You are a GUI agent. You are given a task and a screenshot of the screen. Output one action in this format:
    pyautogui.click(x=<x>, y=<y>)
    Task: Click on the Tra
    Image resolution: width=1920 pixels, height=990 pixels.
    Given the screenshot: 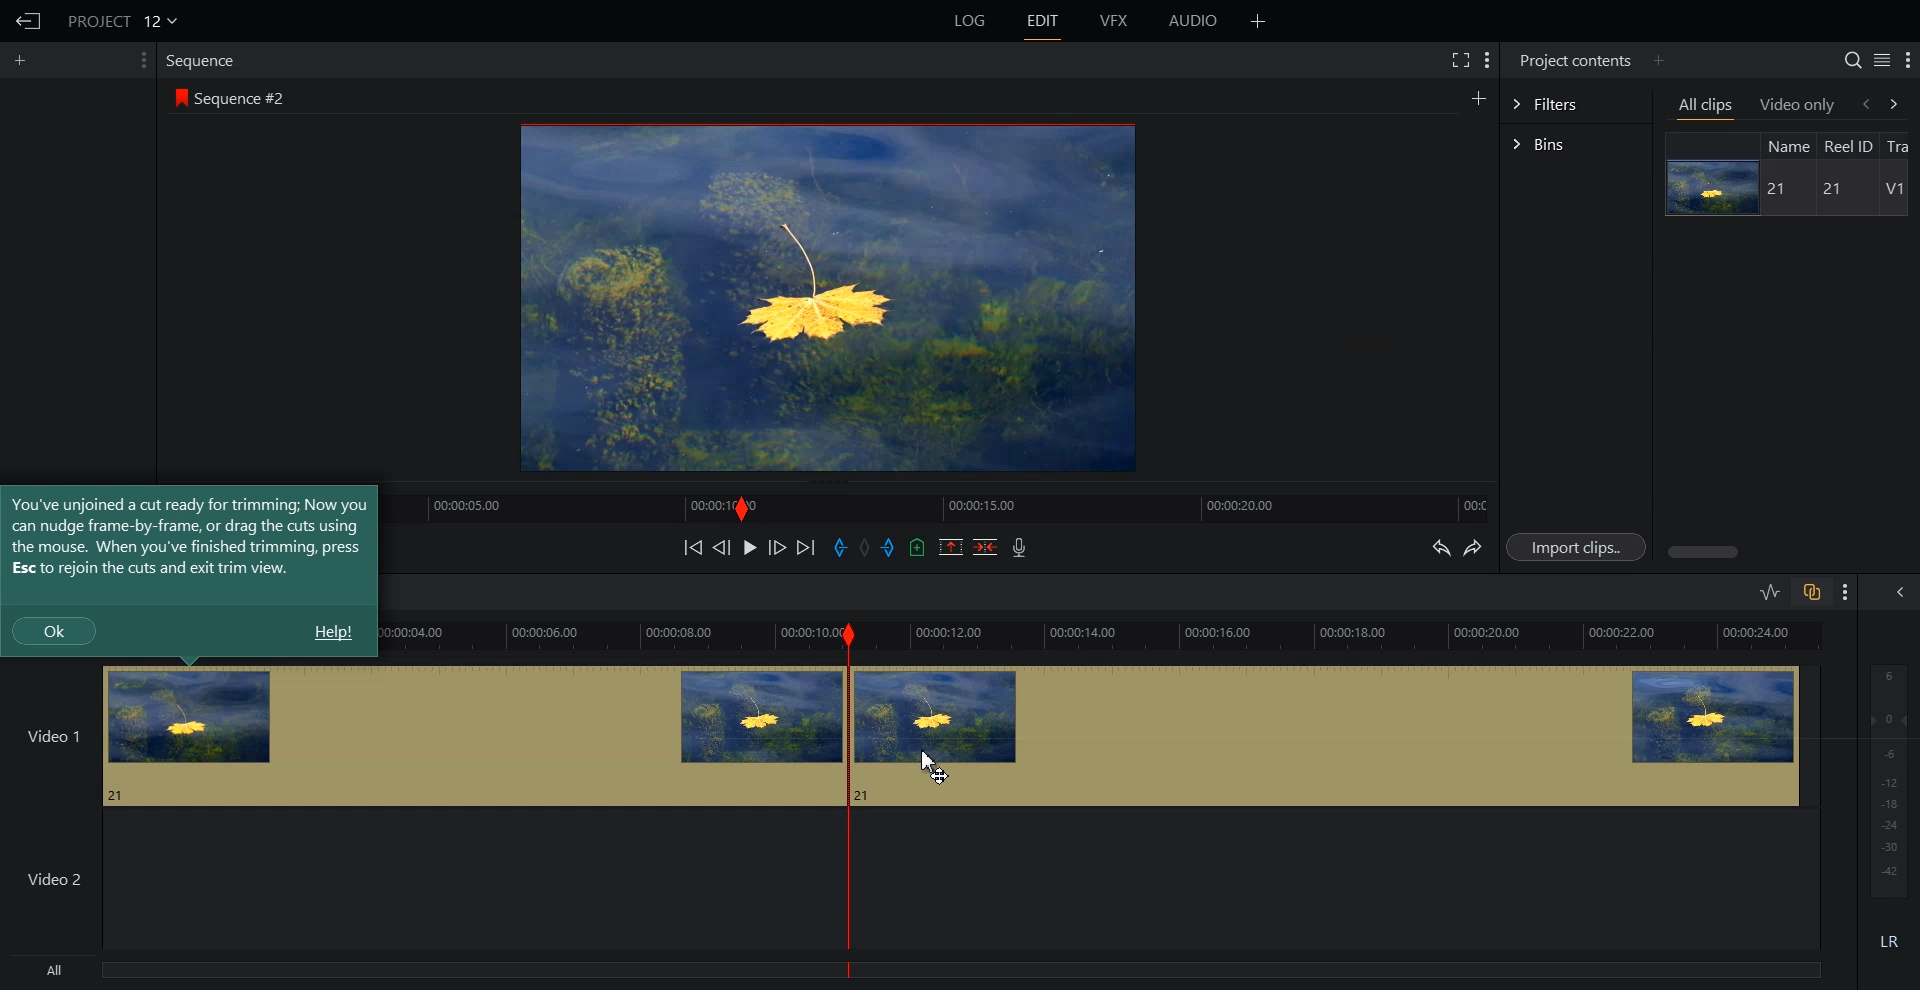 What is the action you would take?
    pyautogui.click(x=1902, y=144)
    